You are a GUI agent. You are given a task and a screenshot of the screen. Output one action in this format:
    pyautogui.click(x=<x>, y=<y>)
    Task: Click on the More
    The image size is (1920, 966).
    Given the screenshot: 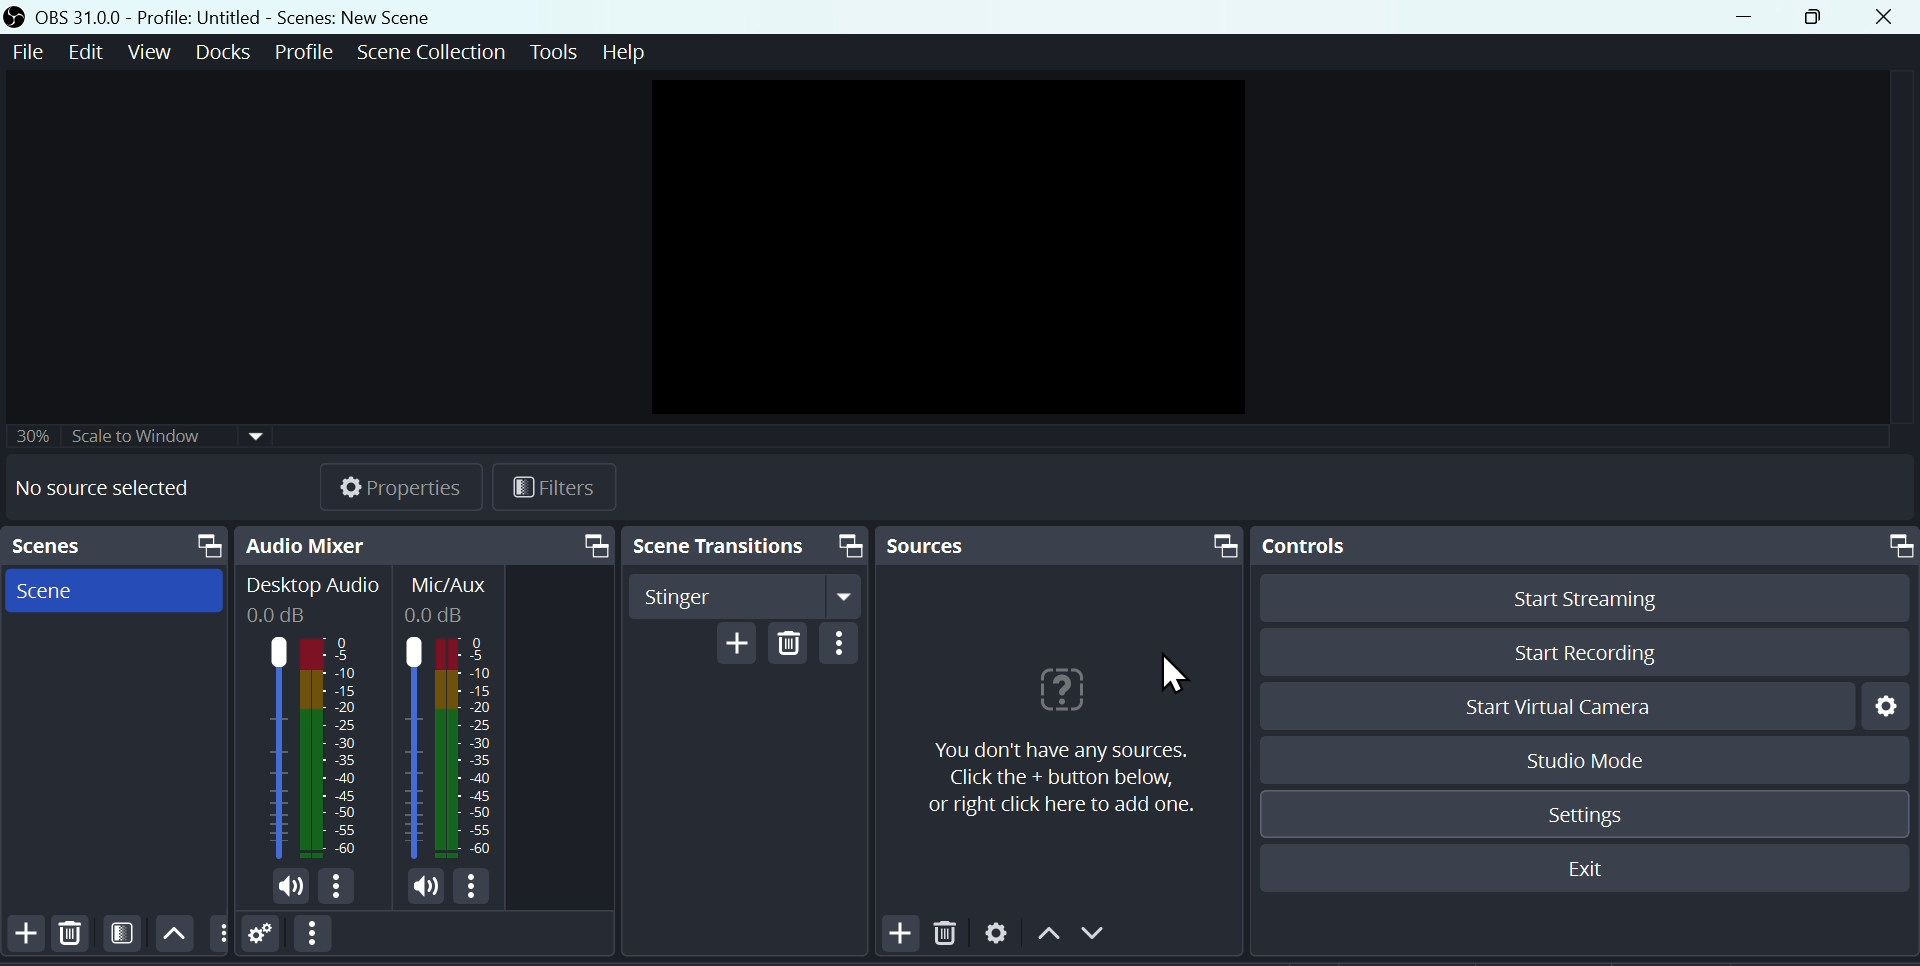 What is the action you would take?
    pyautogui.click(x=222, y=935)
    